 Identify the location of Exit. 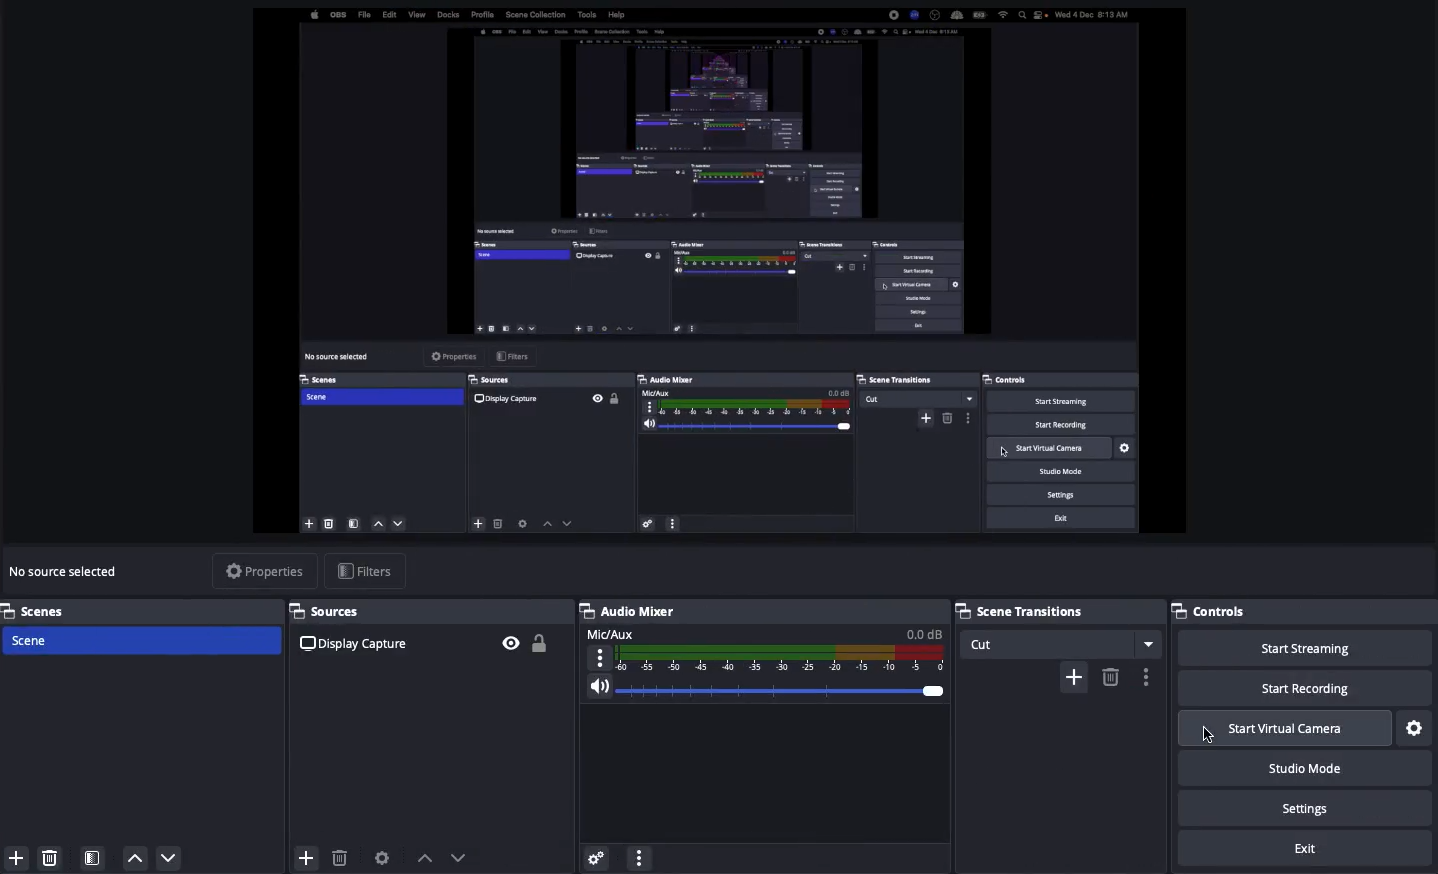
(1300, 847).